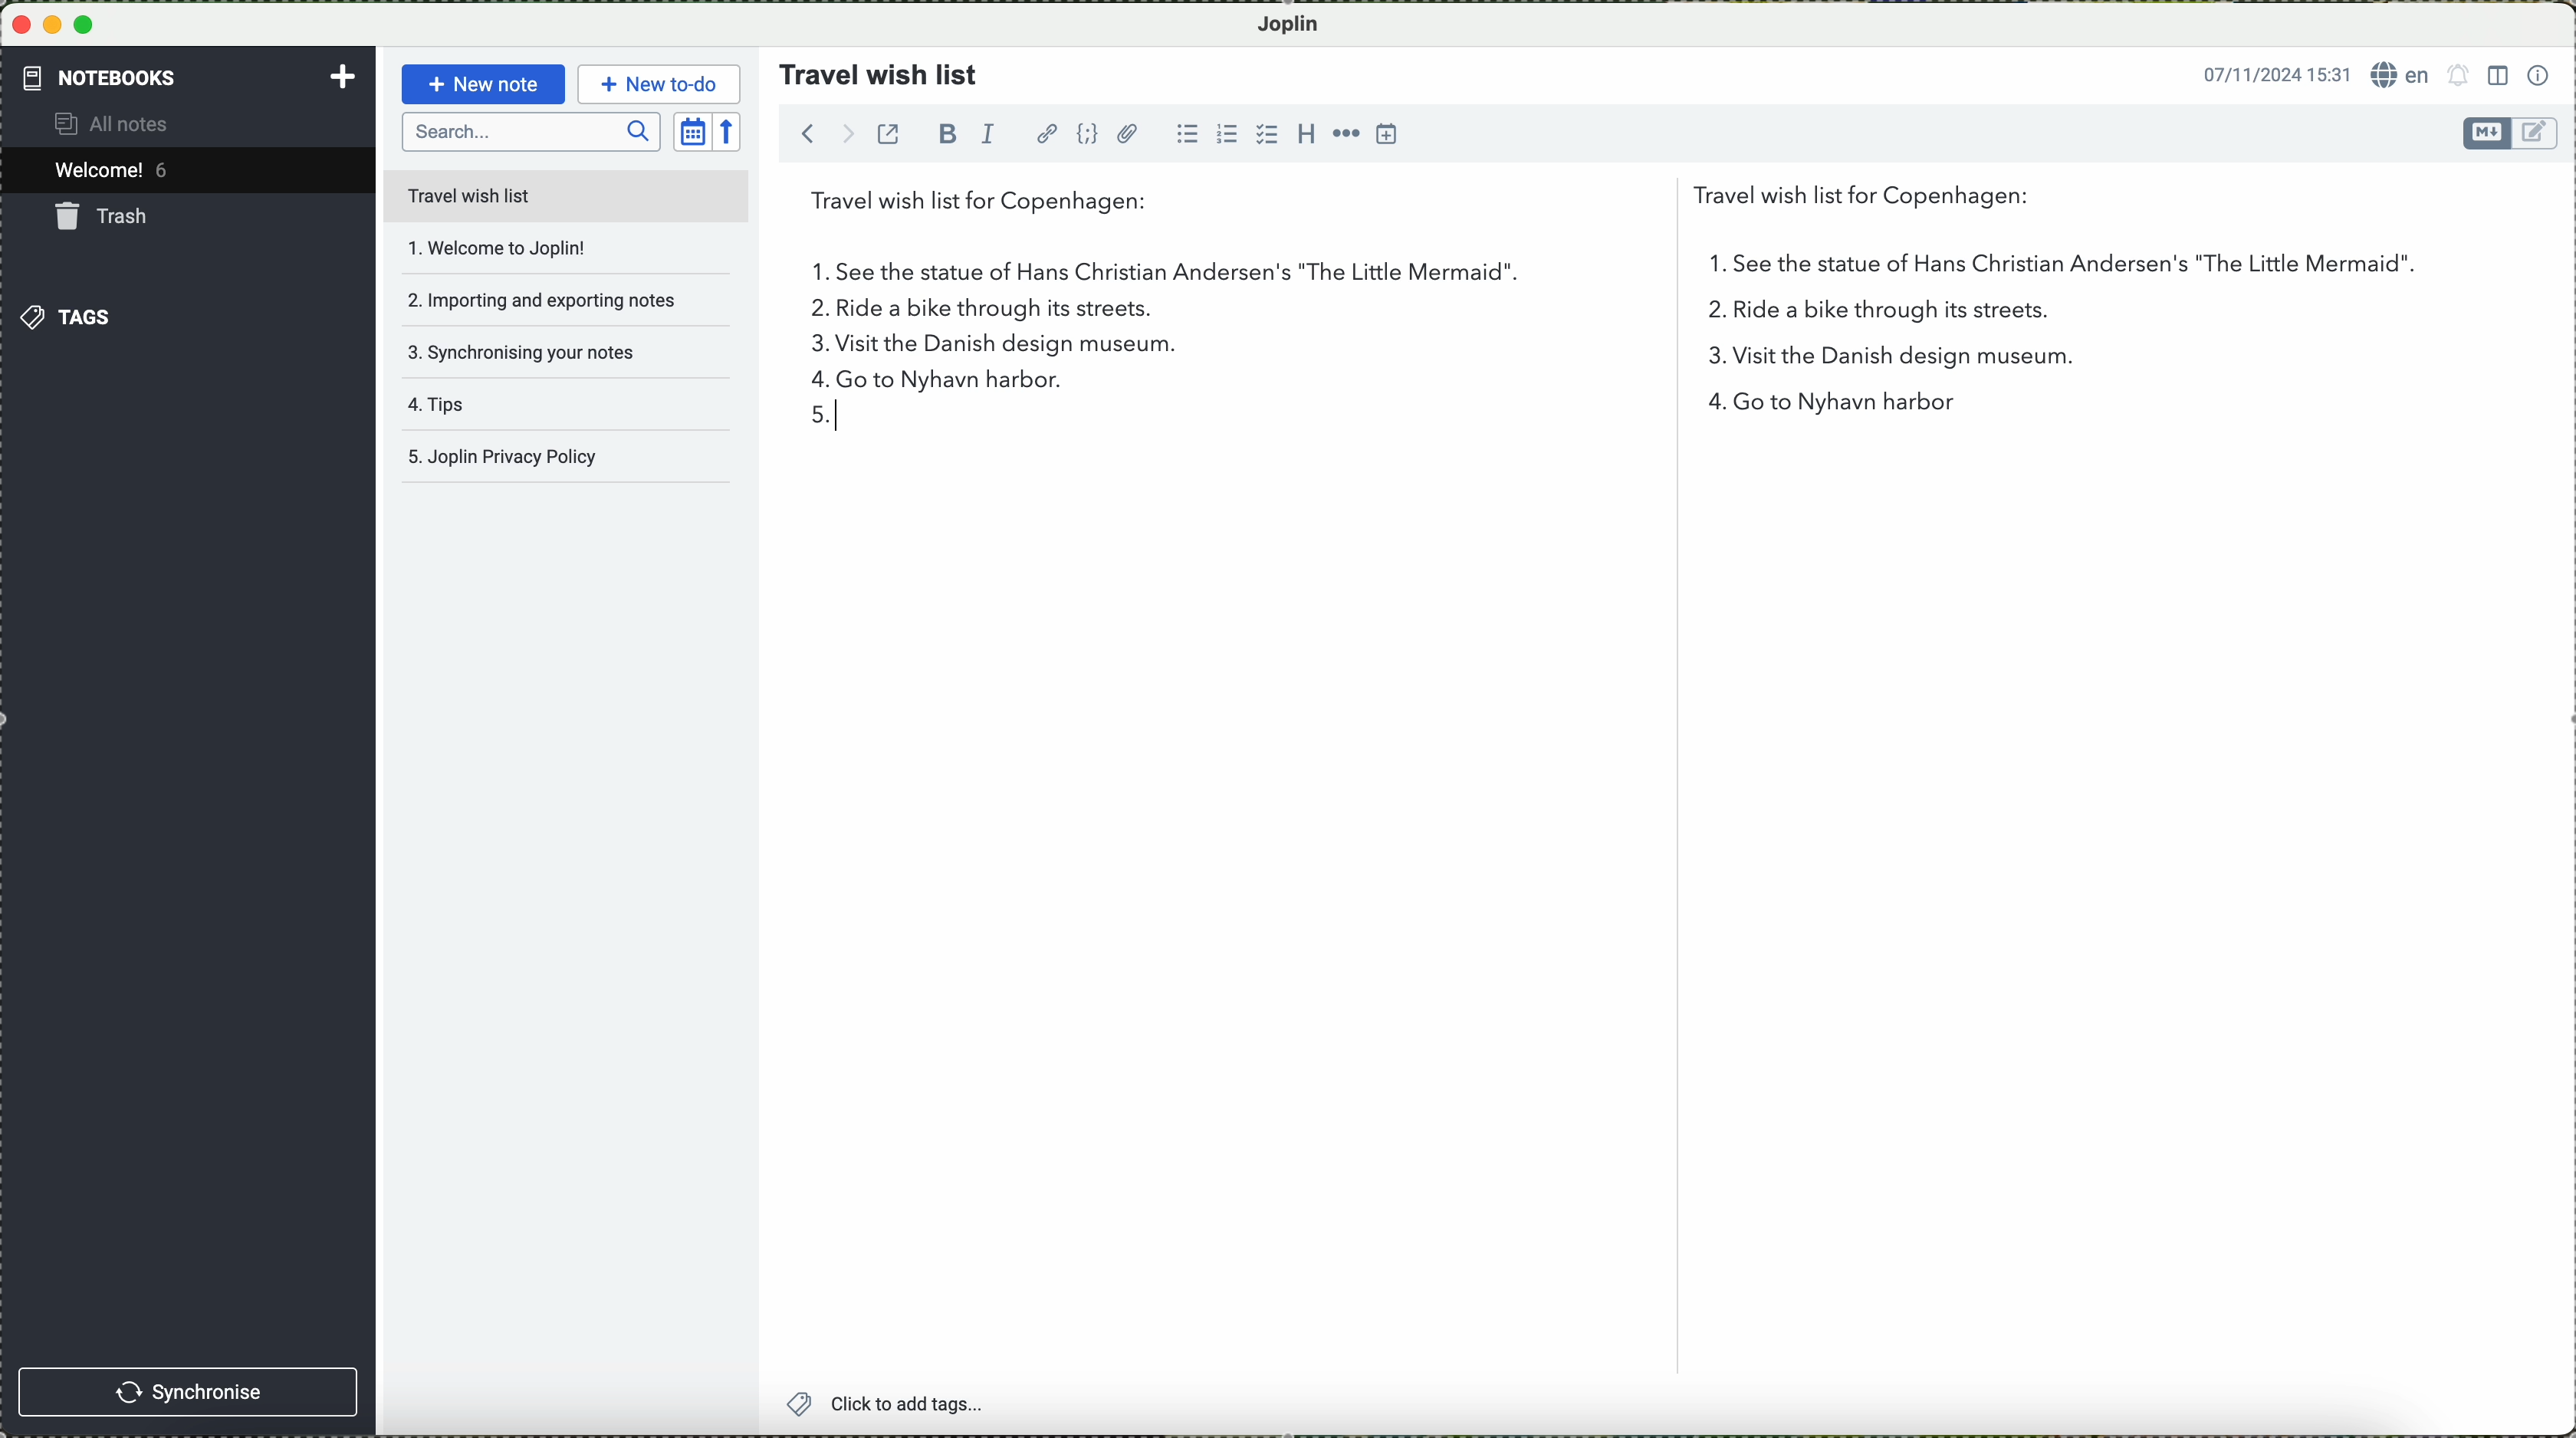 The width and height of the screenshot is (2576, 1438). What do you see at coordinates (2401, 75) in the screenshot?
I see `language` at bounding box center [2401, 75].